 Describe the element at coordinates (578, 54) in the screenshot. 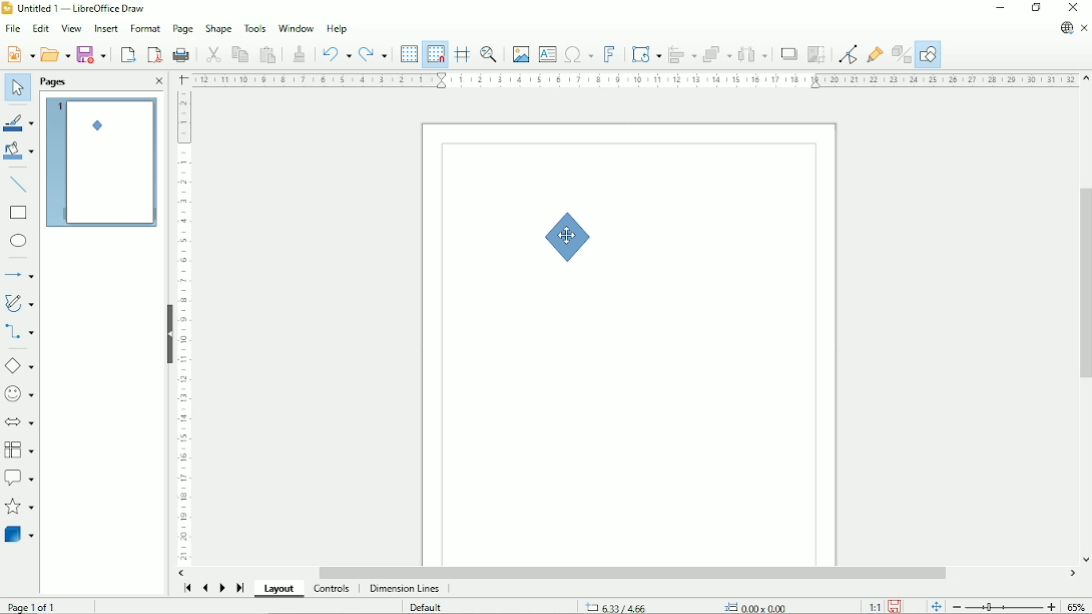

I see `Insert special characters` at that location.